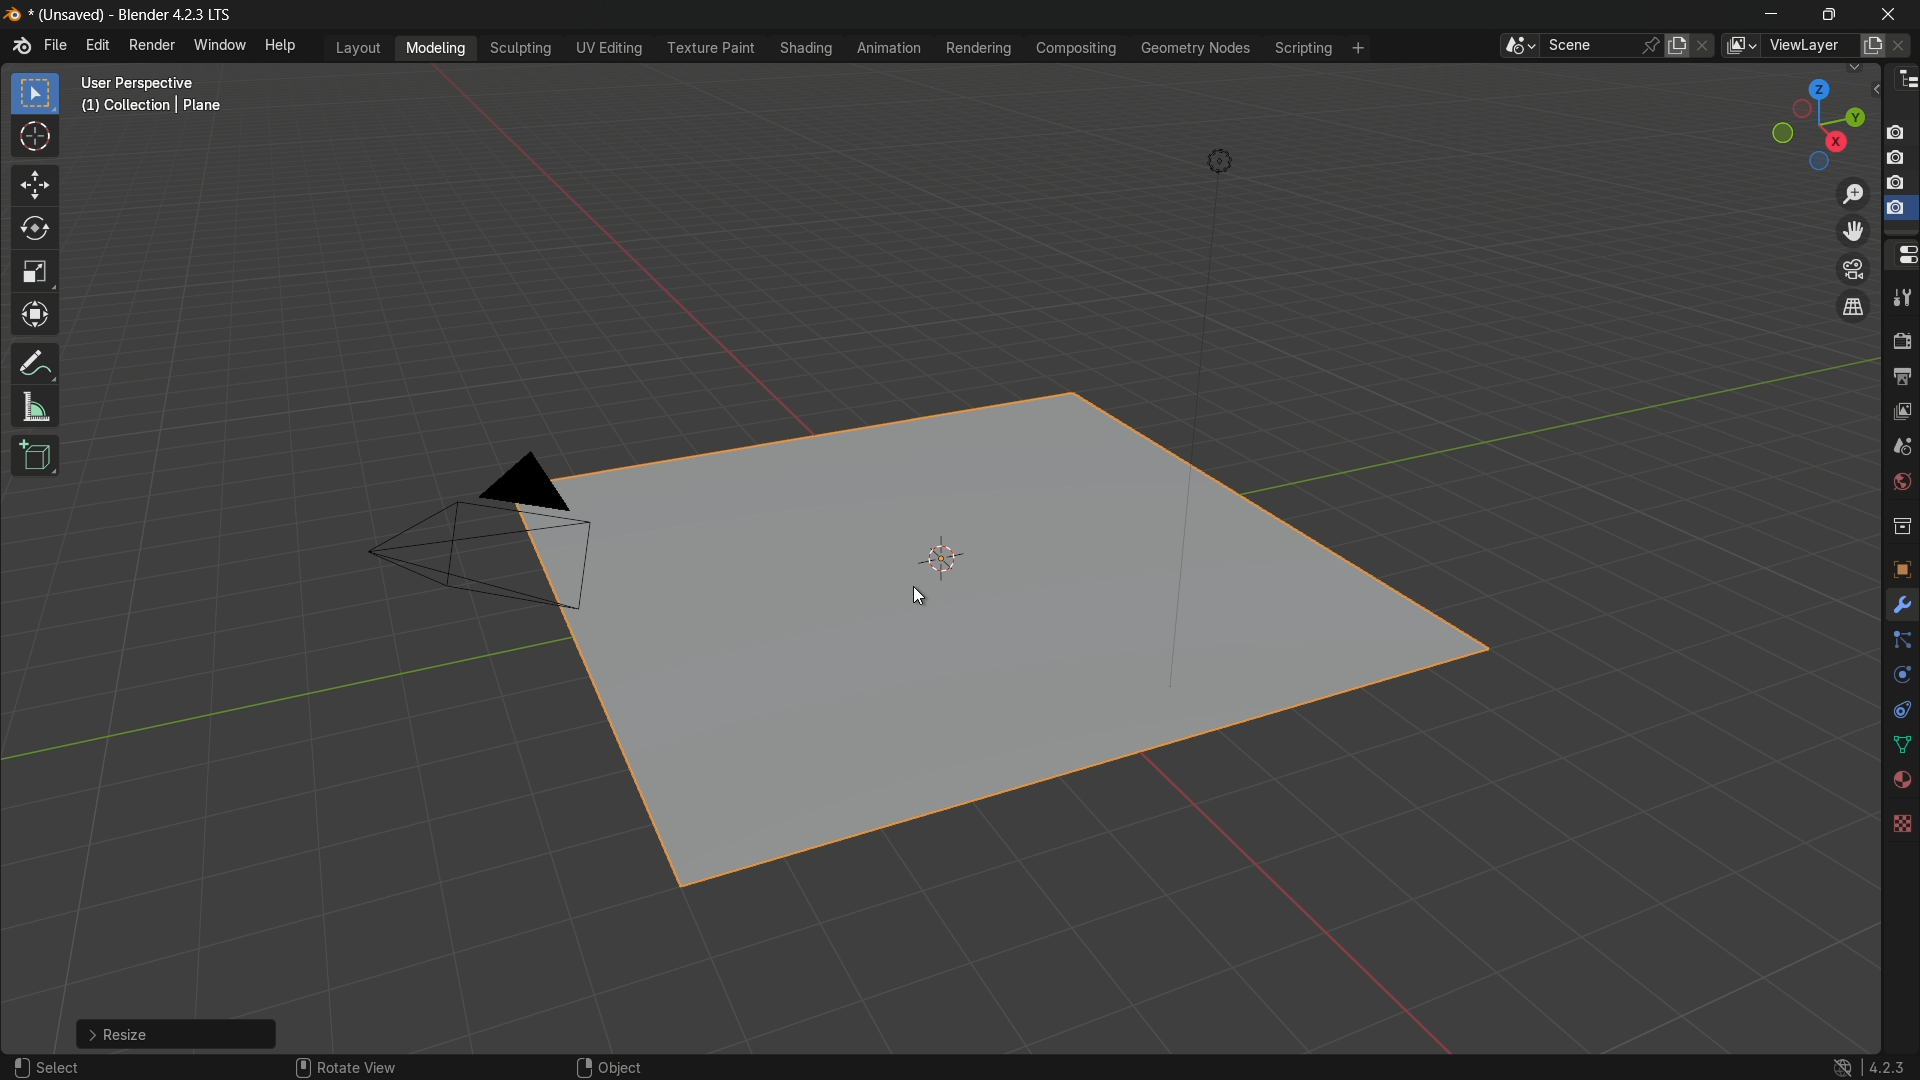 The width and height of the screenshot is (1920, 1080). I want to click on cursor, so click(36, 138).